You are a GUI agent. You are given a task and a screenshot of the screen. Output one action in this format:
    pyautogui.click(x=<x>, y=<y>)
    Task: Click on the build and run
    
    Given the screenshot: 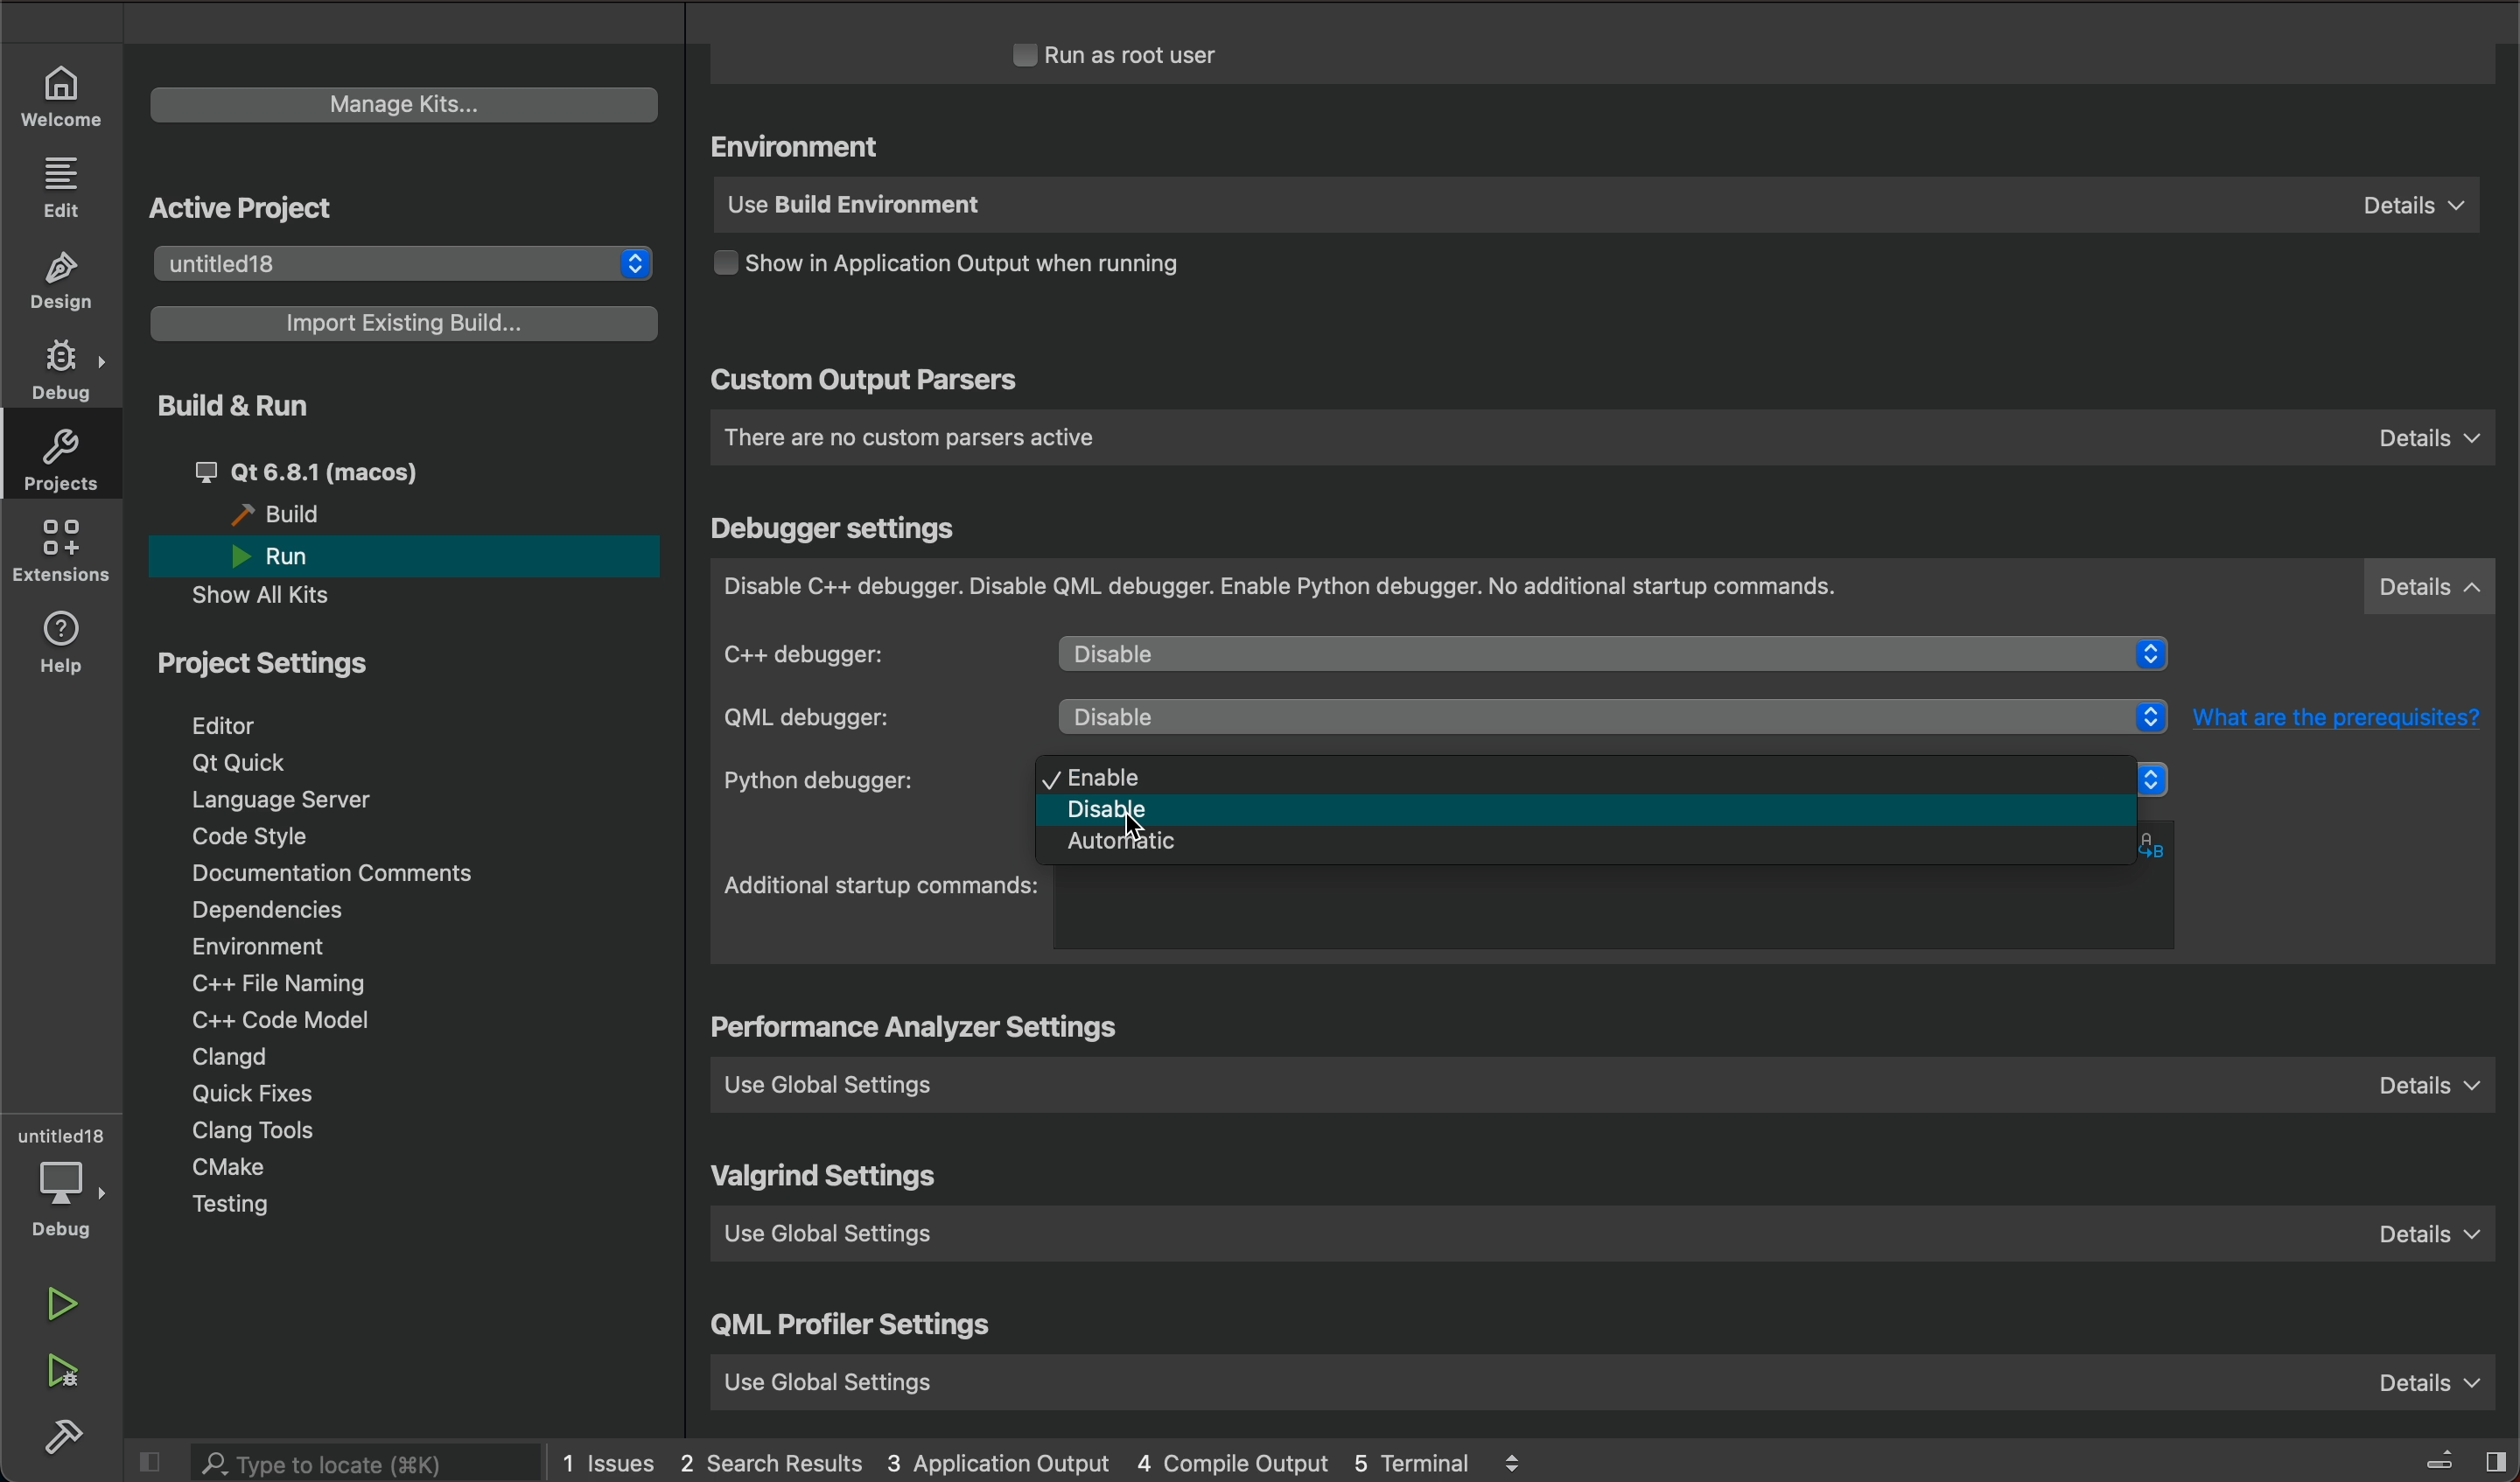 What is the action you would take?
    pyautogui.click(x=229, y=404)
    